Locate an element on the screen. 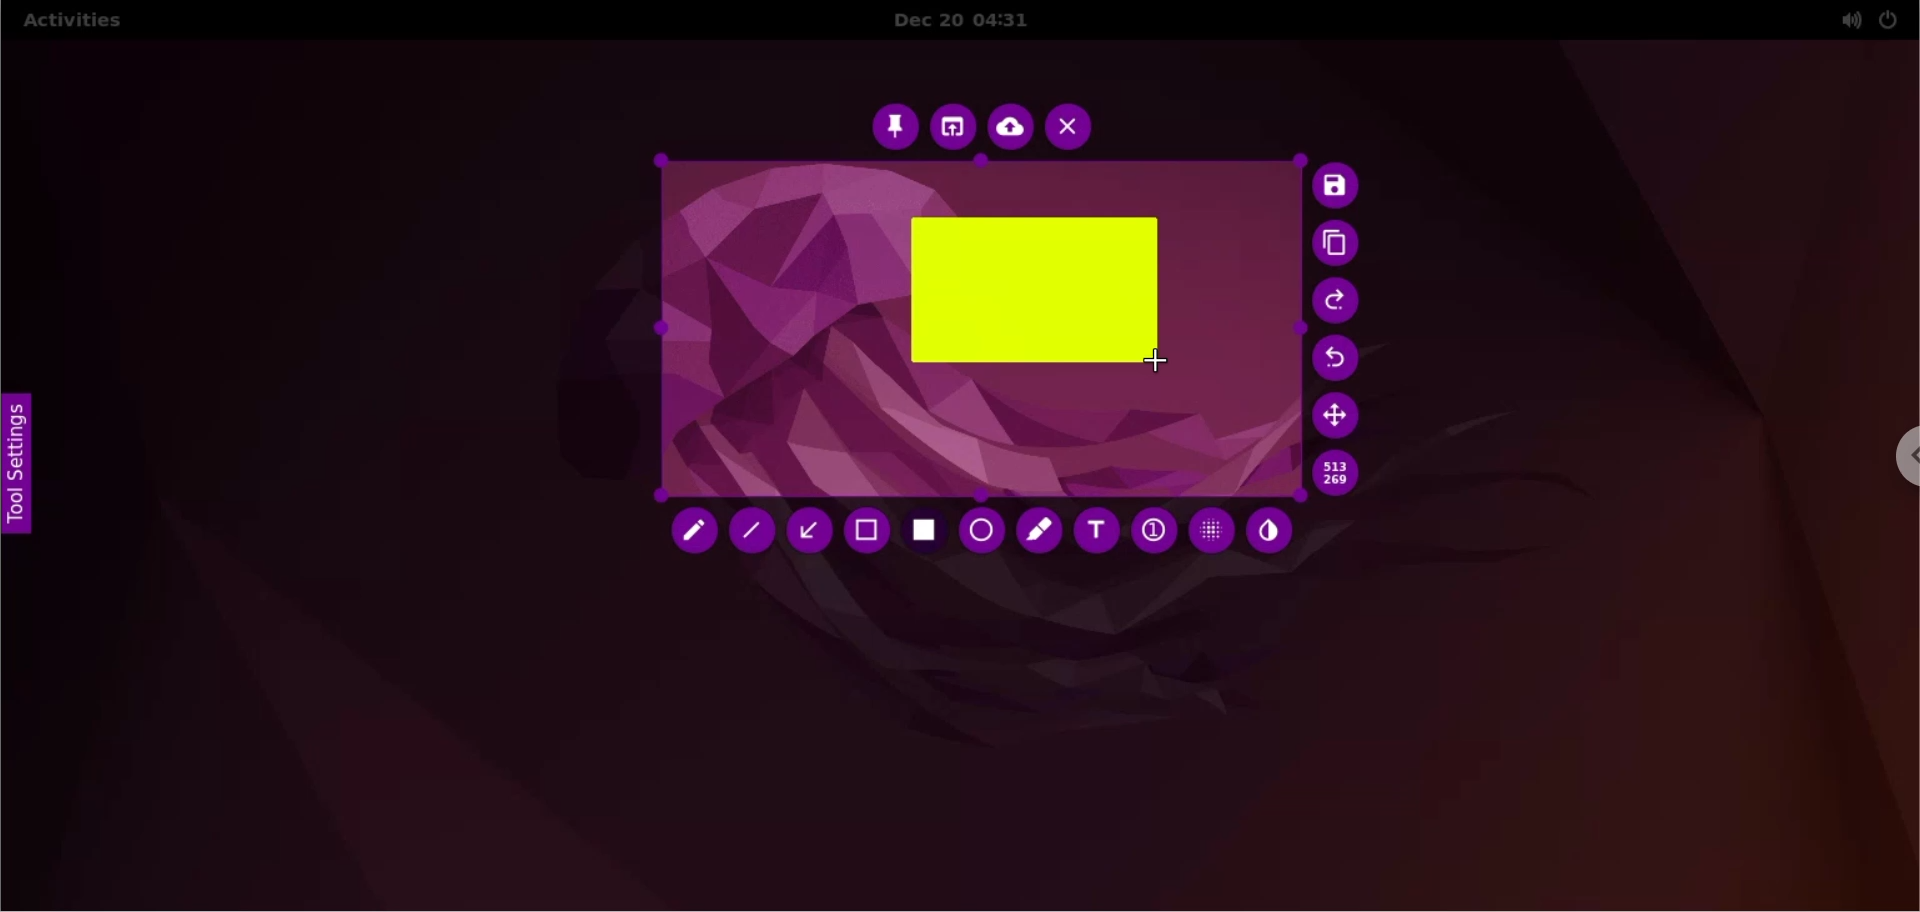 The height and width of the screenshot is (912, 1920). sound setting options is located at coordinates (1844, 20).